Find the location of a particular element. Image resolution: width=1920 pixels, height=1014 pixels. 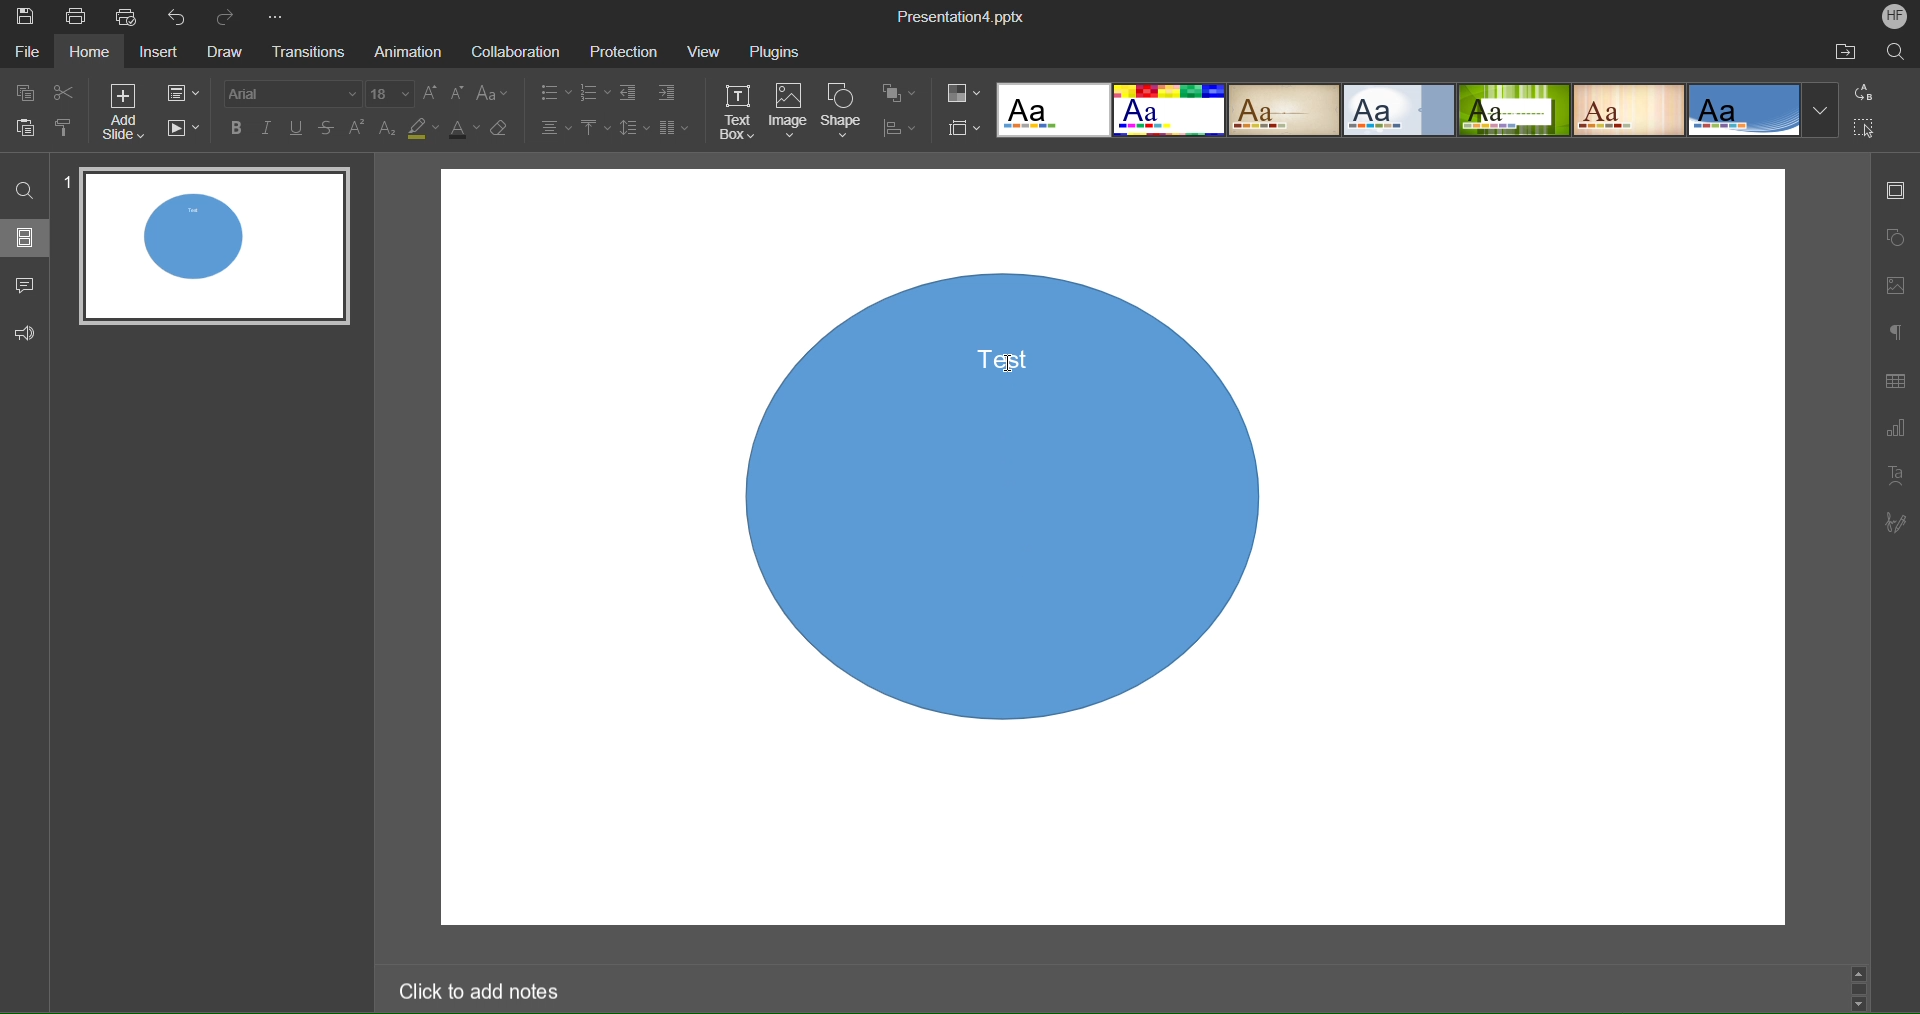

Draw is located at coordinates (227, 57).